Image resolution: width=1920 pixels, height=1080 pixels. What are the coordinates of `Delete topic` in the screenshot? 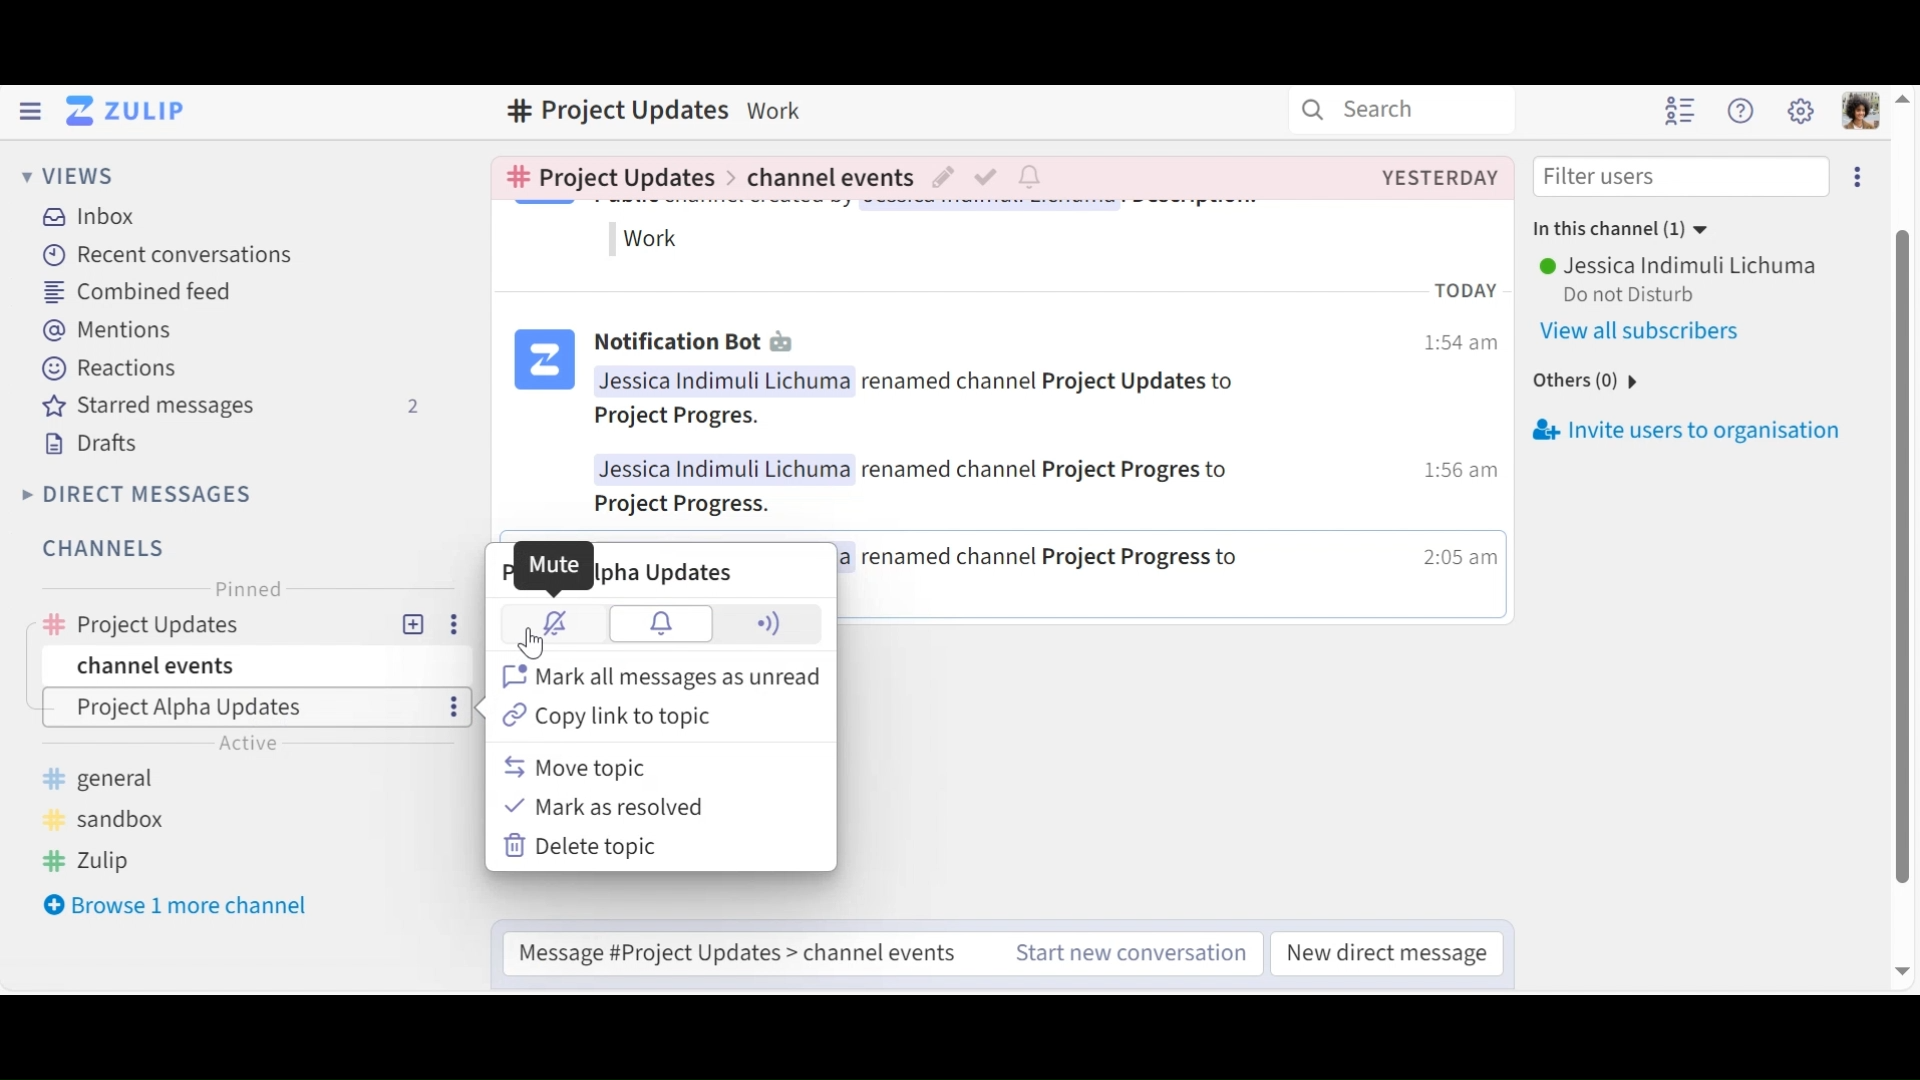 It's located at (587, 846).